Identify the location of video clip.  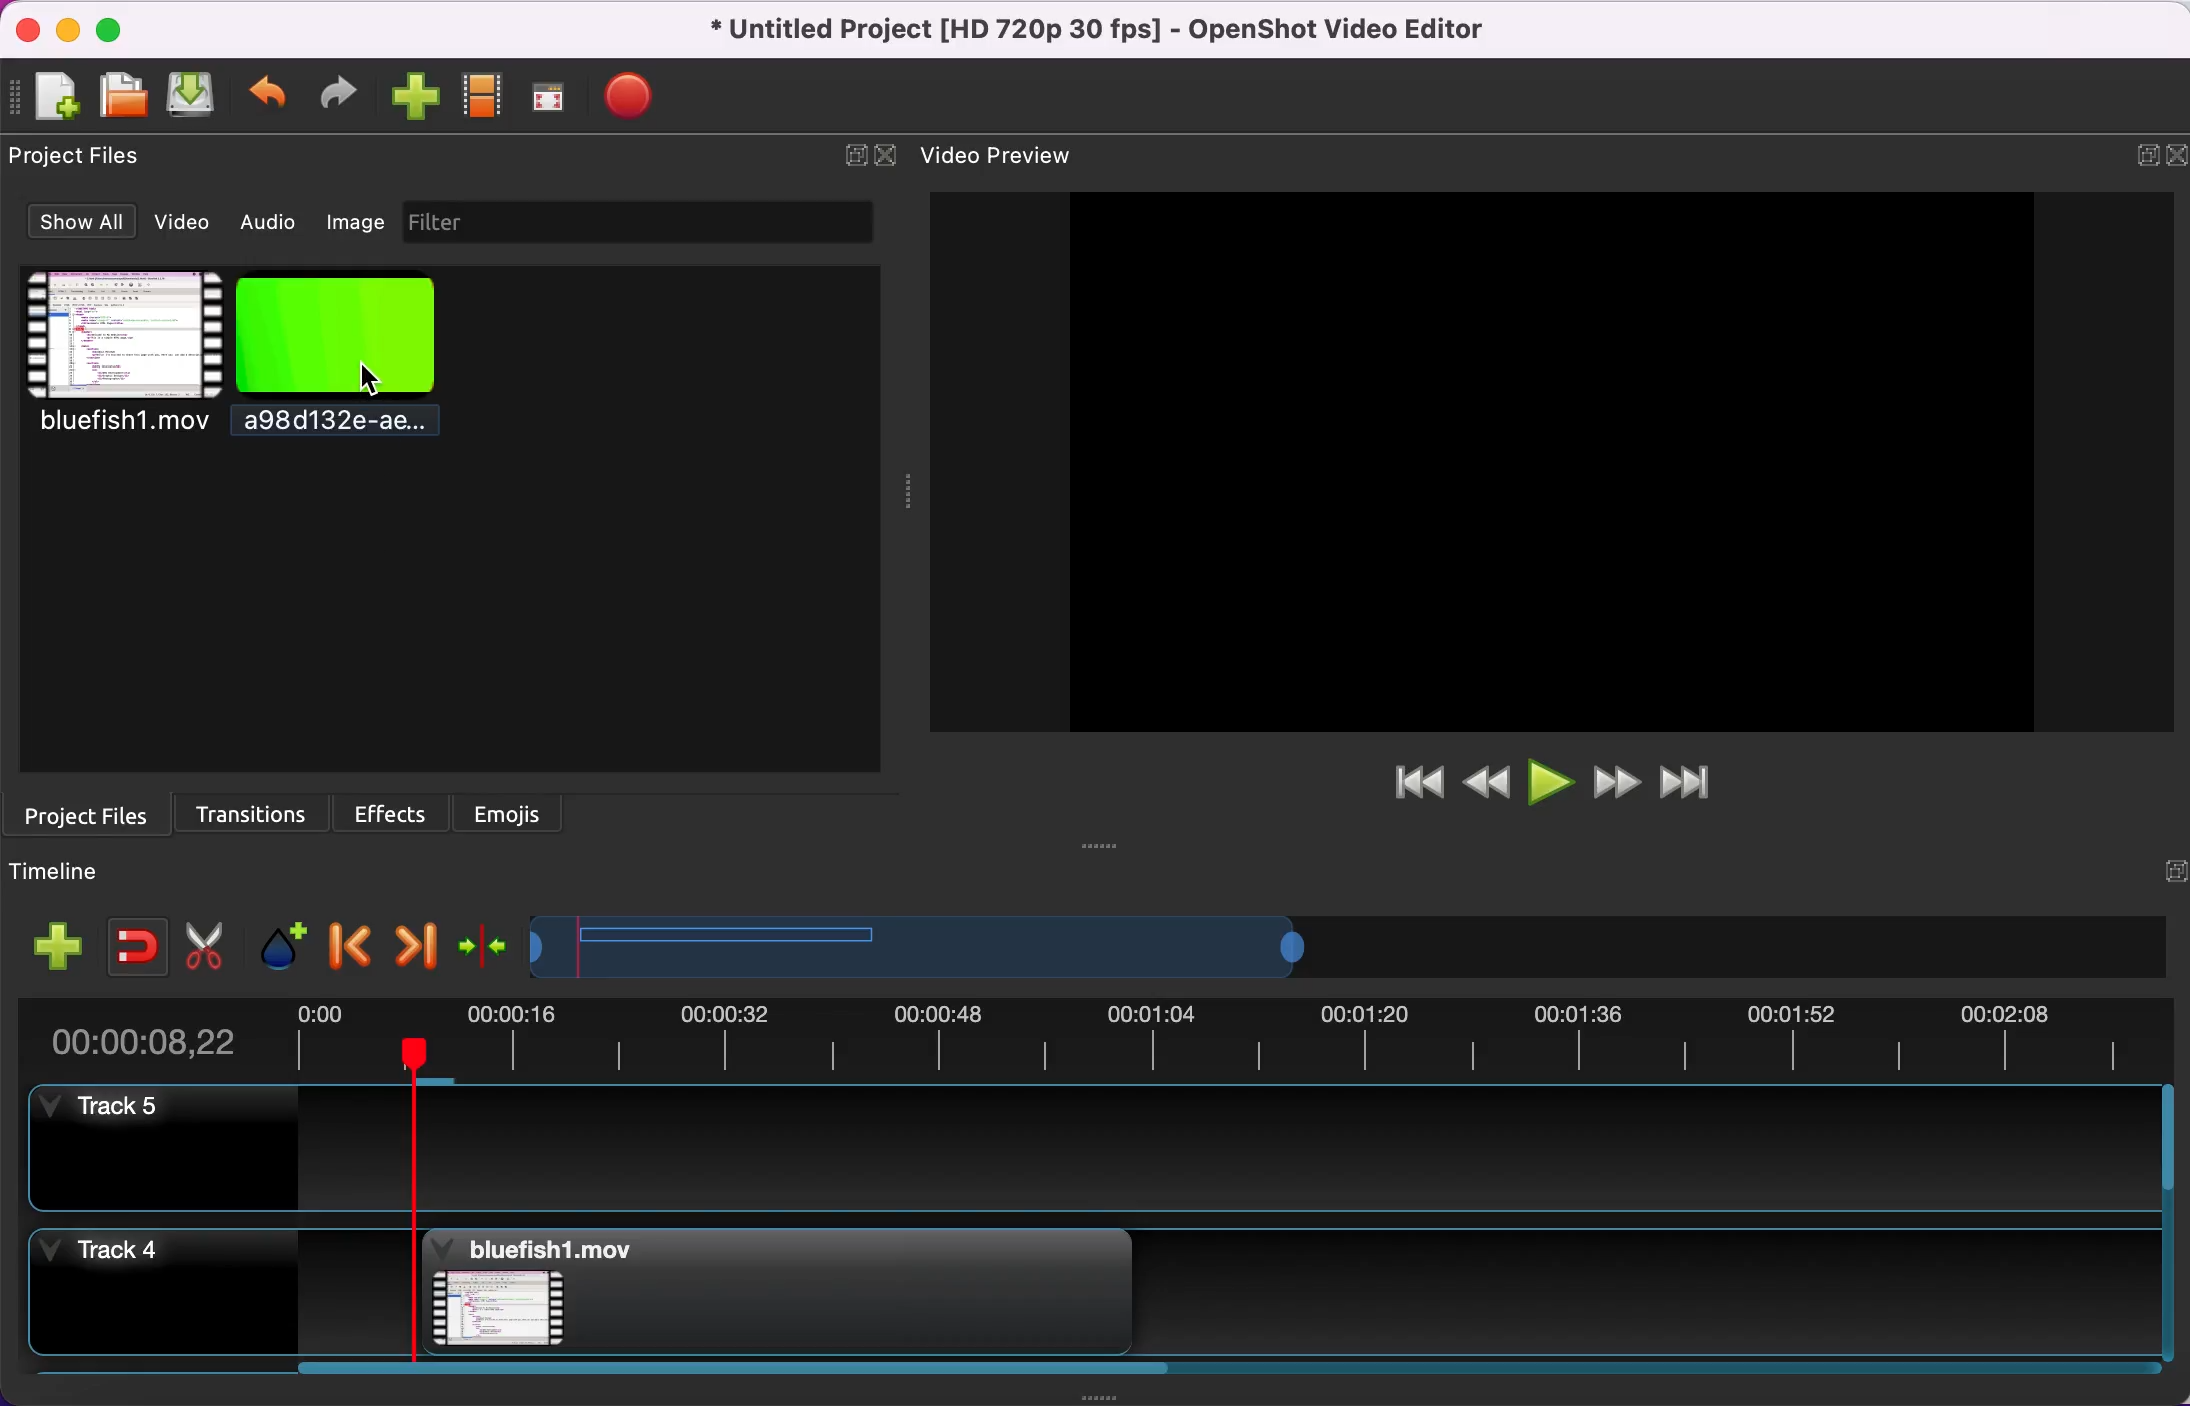
(765, 1293).